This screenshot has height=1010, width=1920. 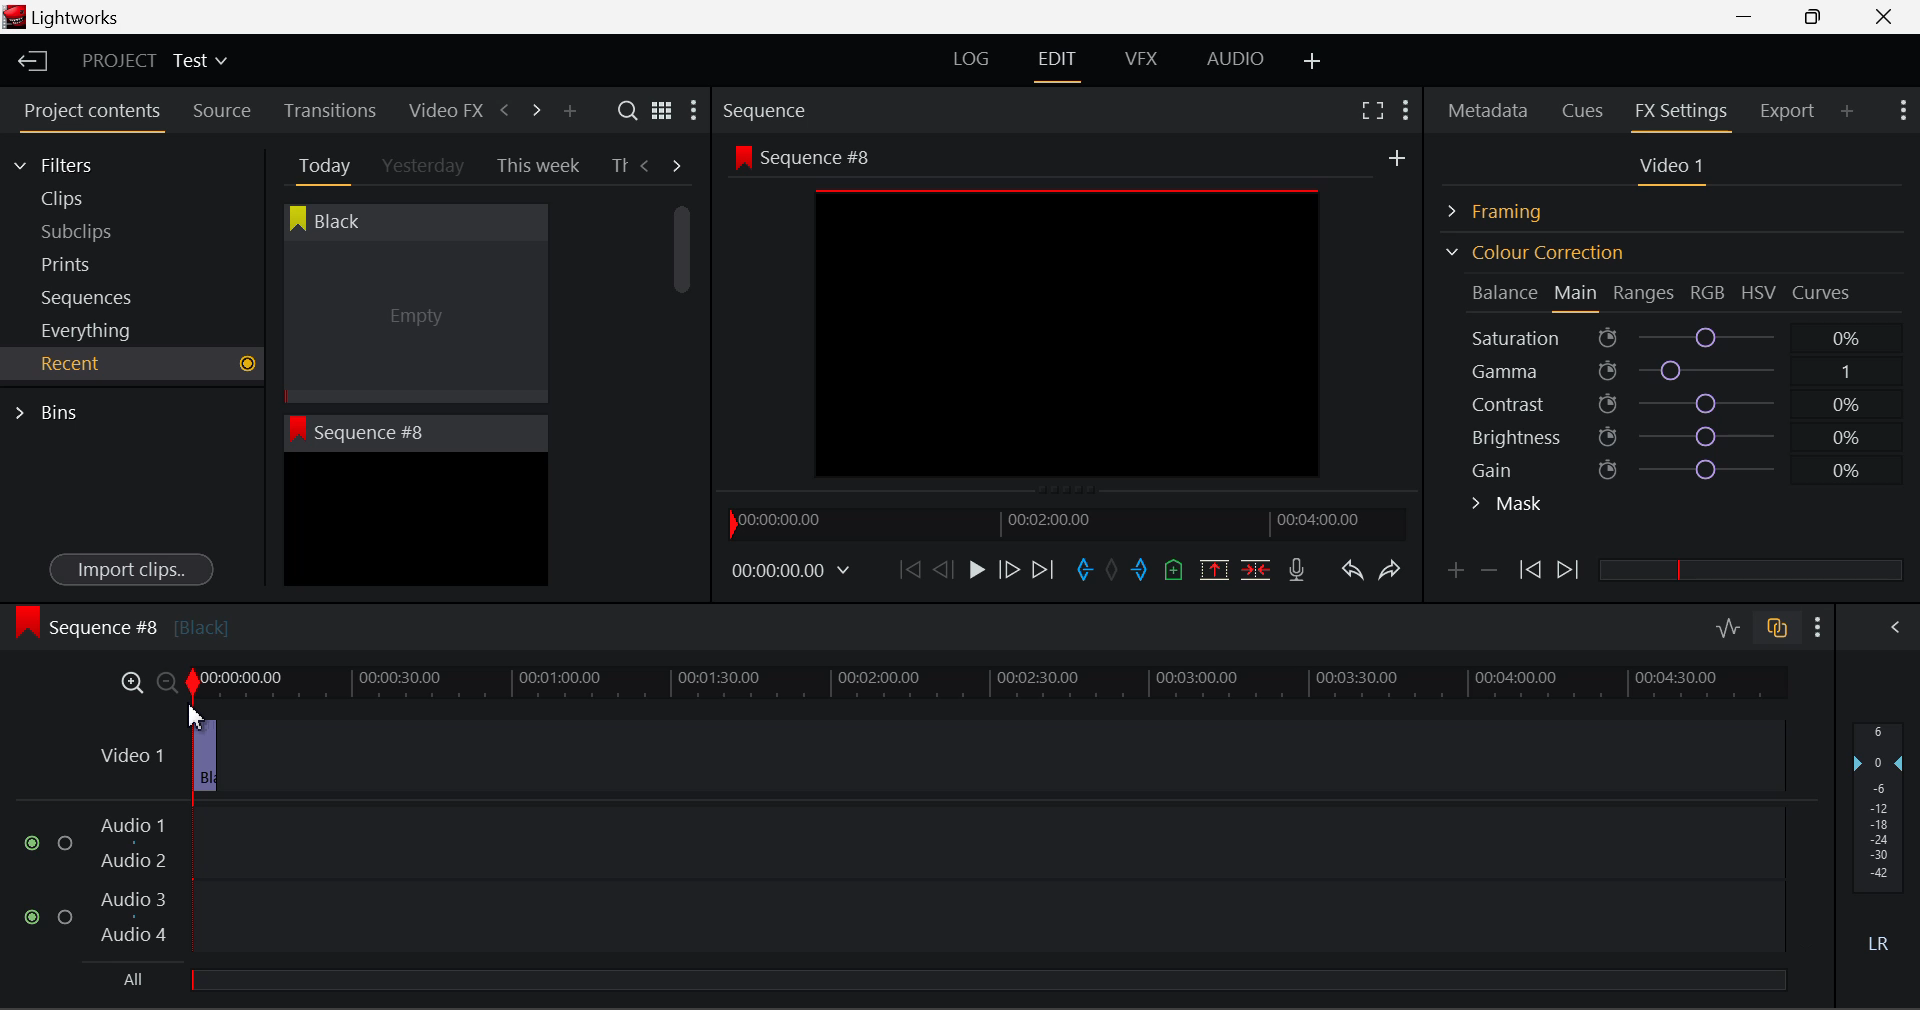 What do you see at coordinates (1142, 571) in the screenshot?
I see `Mark Out` at bounding box center [1142, 571].